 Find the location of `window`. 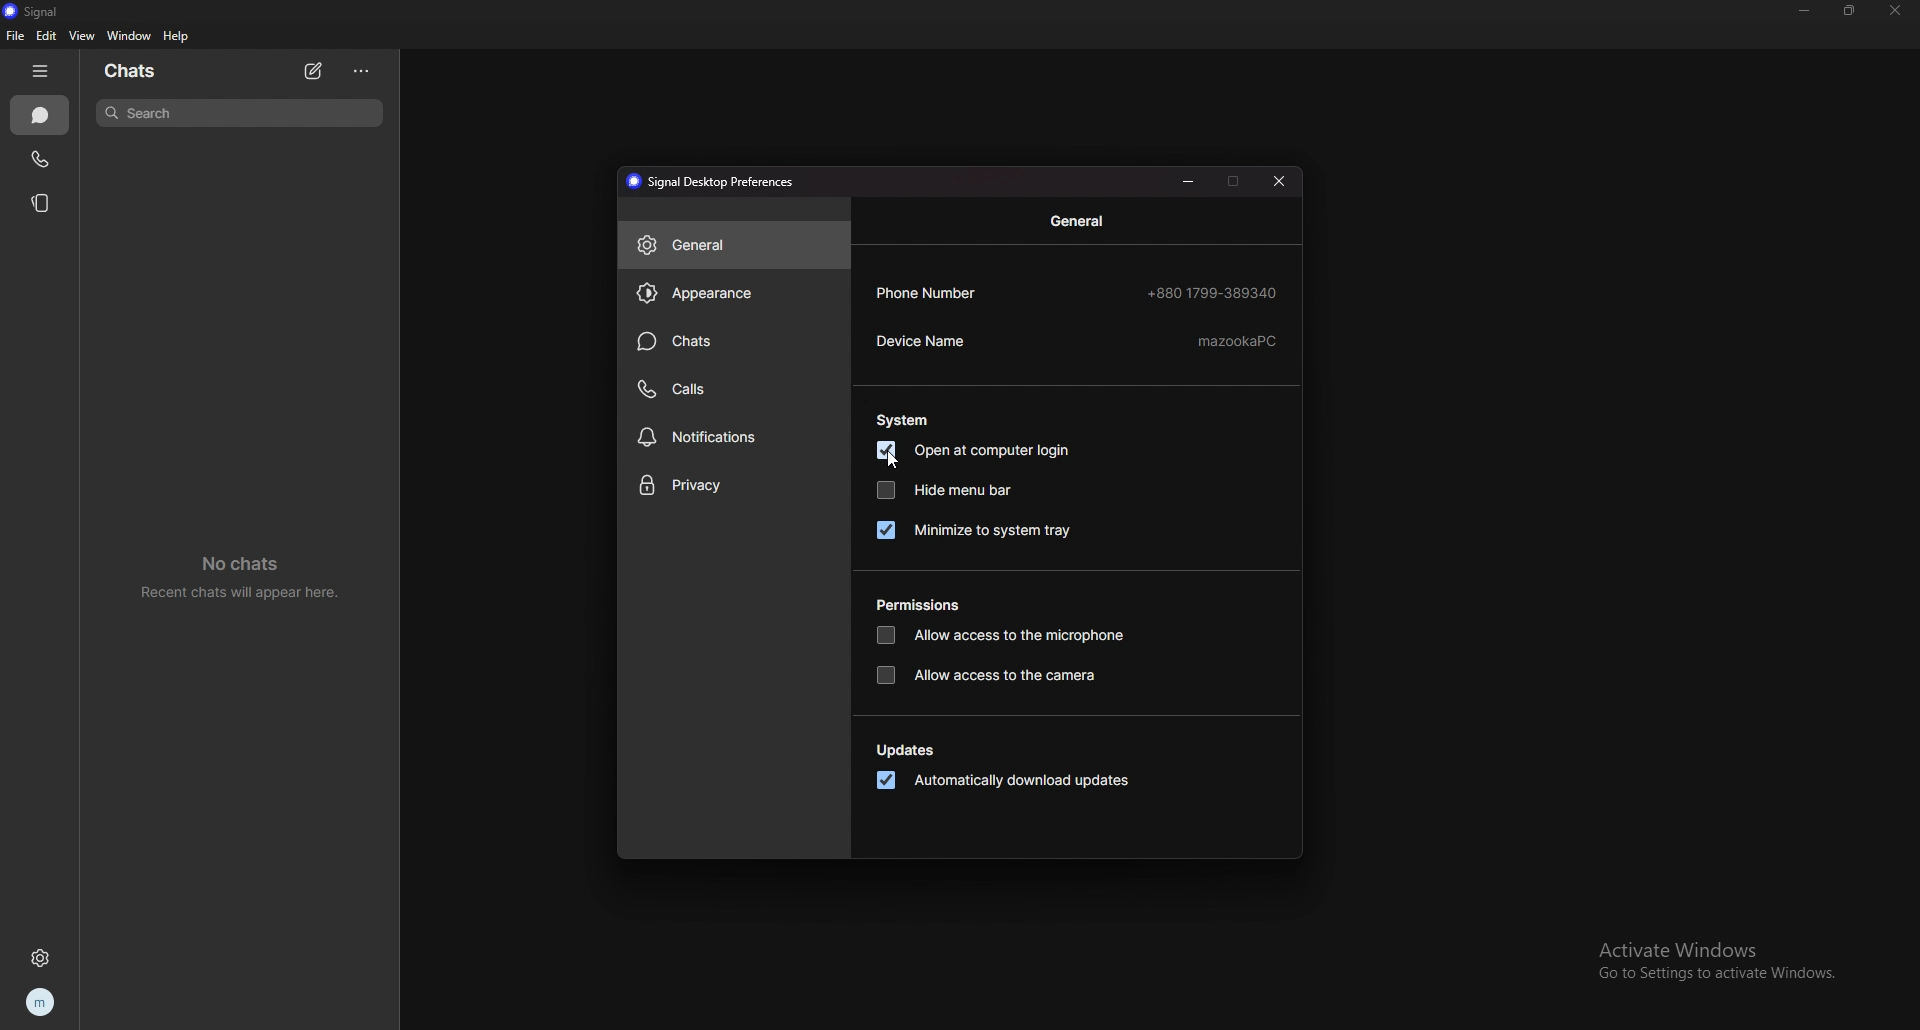

window is located at coordinates (131, 36).